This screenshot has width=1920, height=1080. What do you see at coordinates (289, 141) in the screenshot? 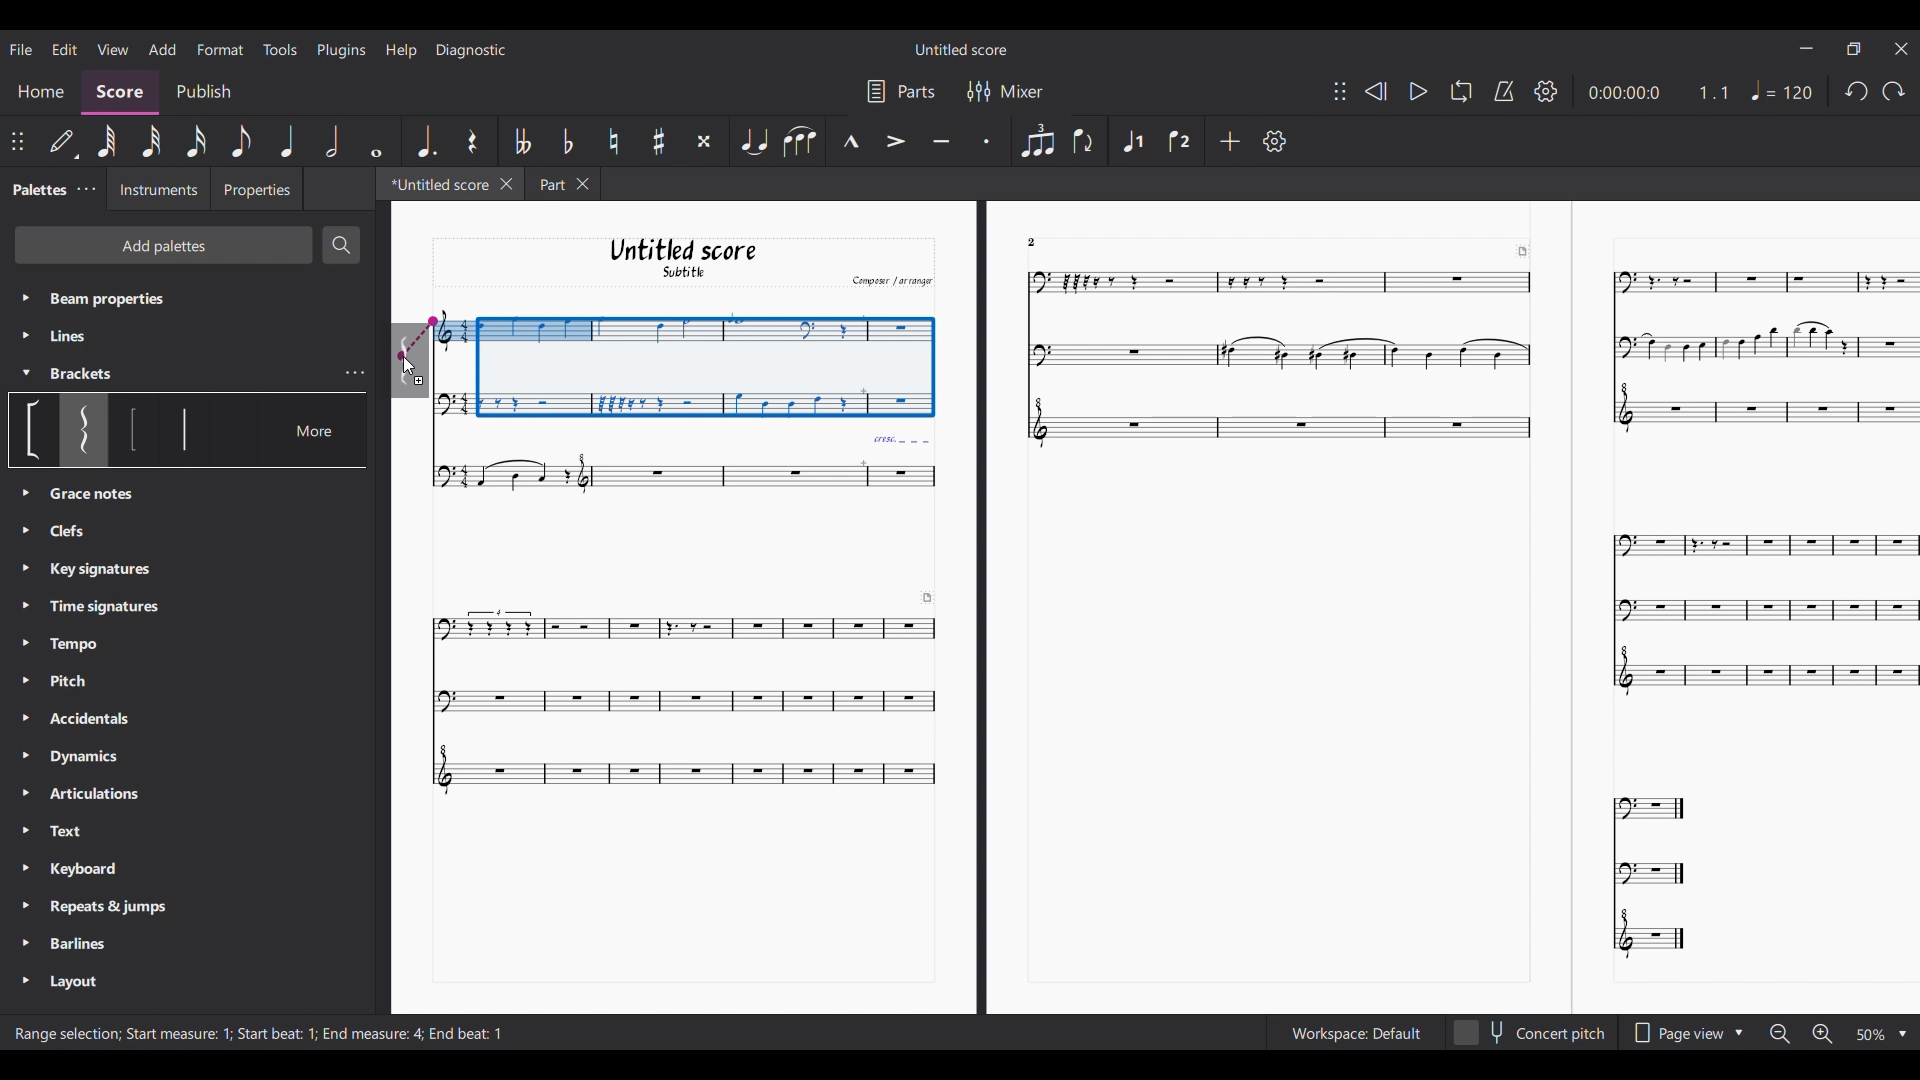
I see `Quarter note` at bounding box center [289, 141].